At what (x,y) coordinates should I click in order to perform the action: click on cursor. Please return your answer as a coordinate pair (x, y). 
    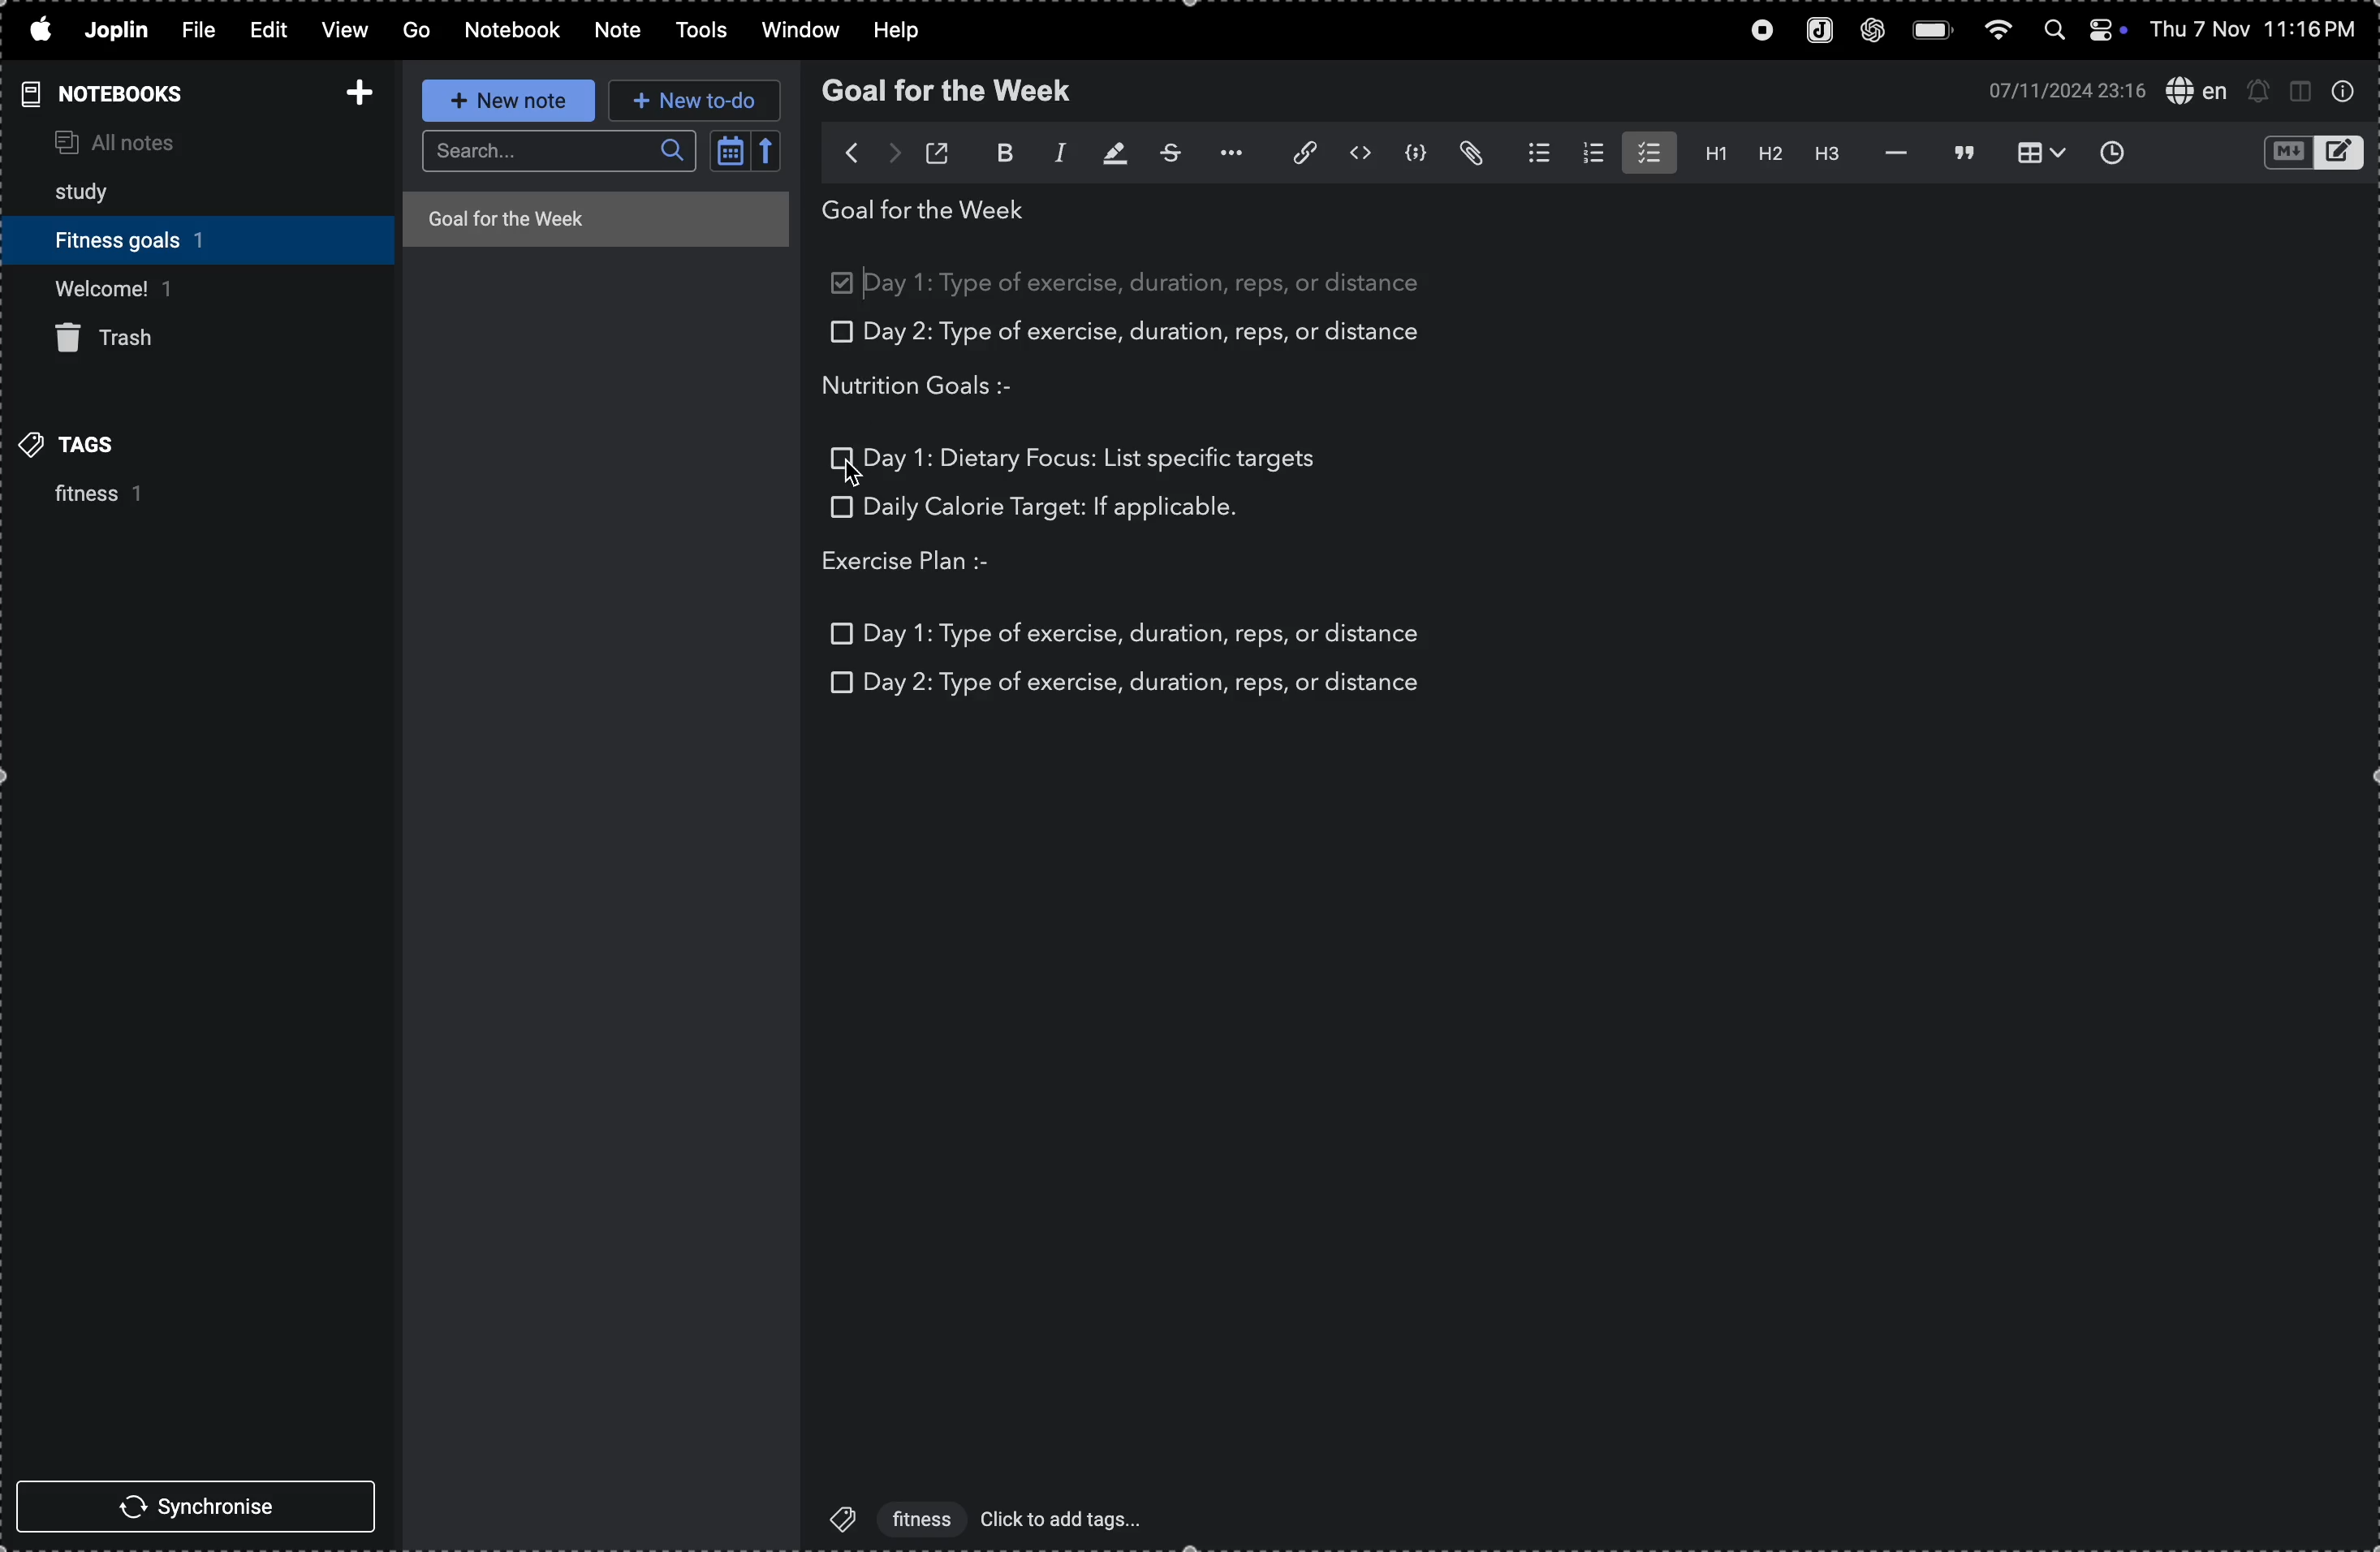
    Looking at the image, I should click on (854, 472).